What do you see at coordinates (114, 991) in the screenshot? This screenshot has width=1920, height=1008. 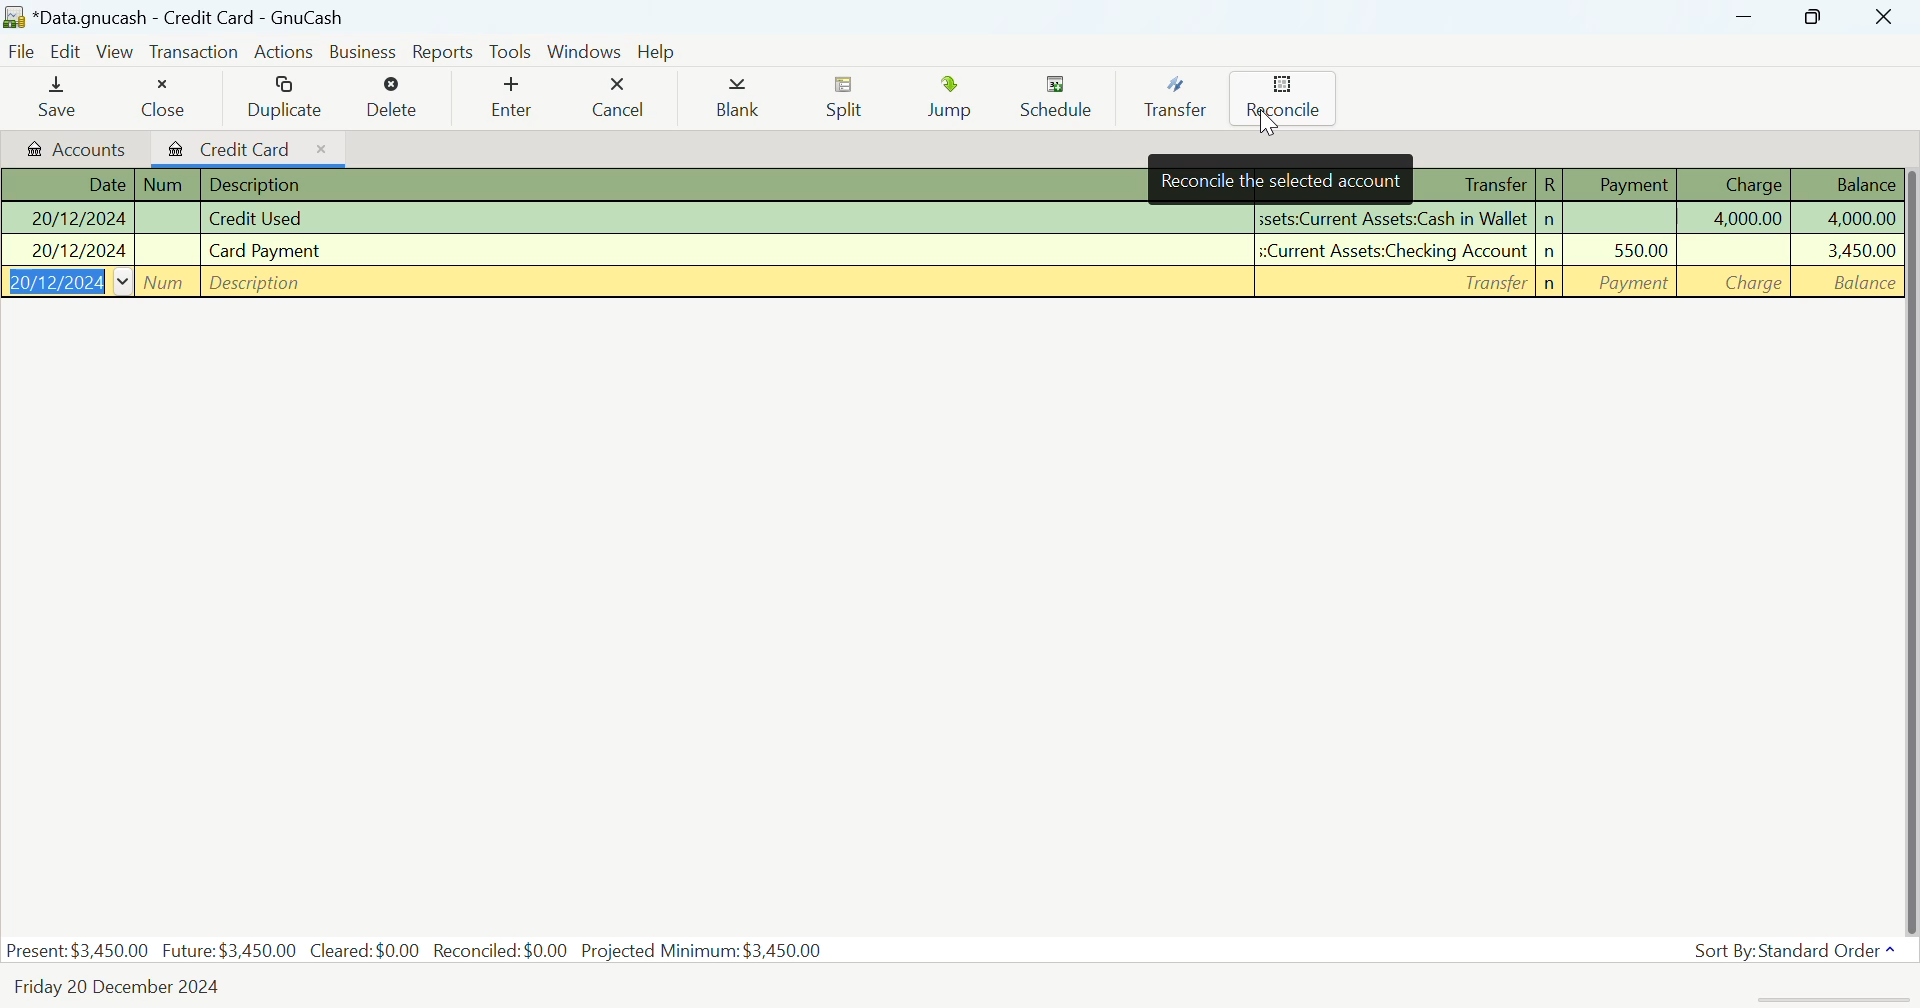 I see `Friday 20 December 2024` at bounding box center [114, 991].